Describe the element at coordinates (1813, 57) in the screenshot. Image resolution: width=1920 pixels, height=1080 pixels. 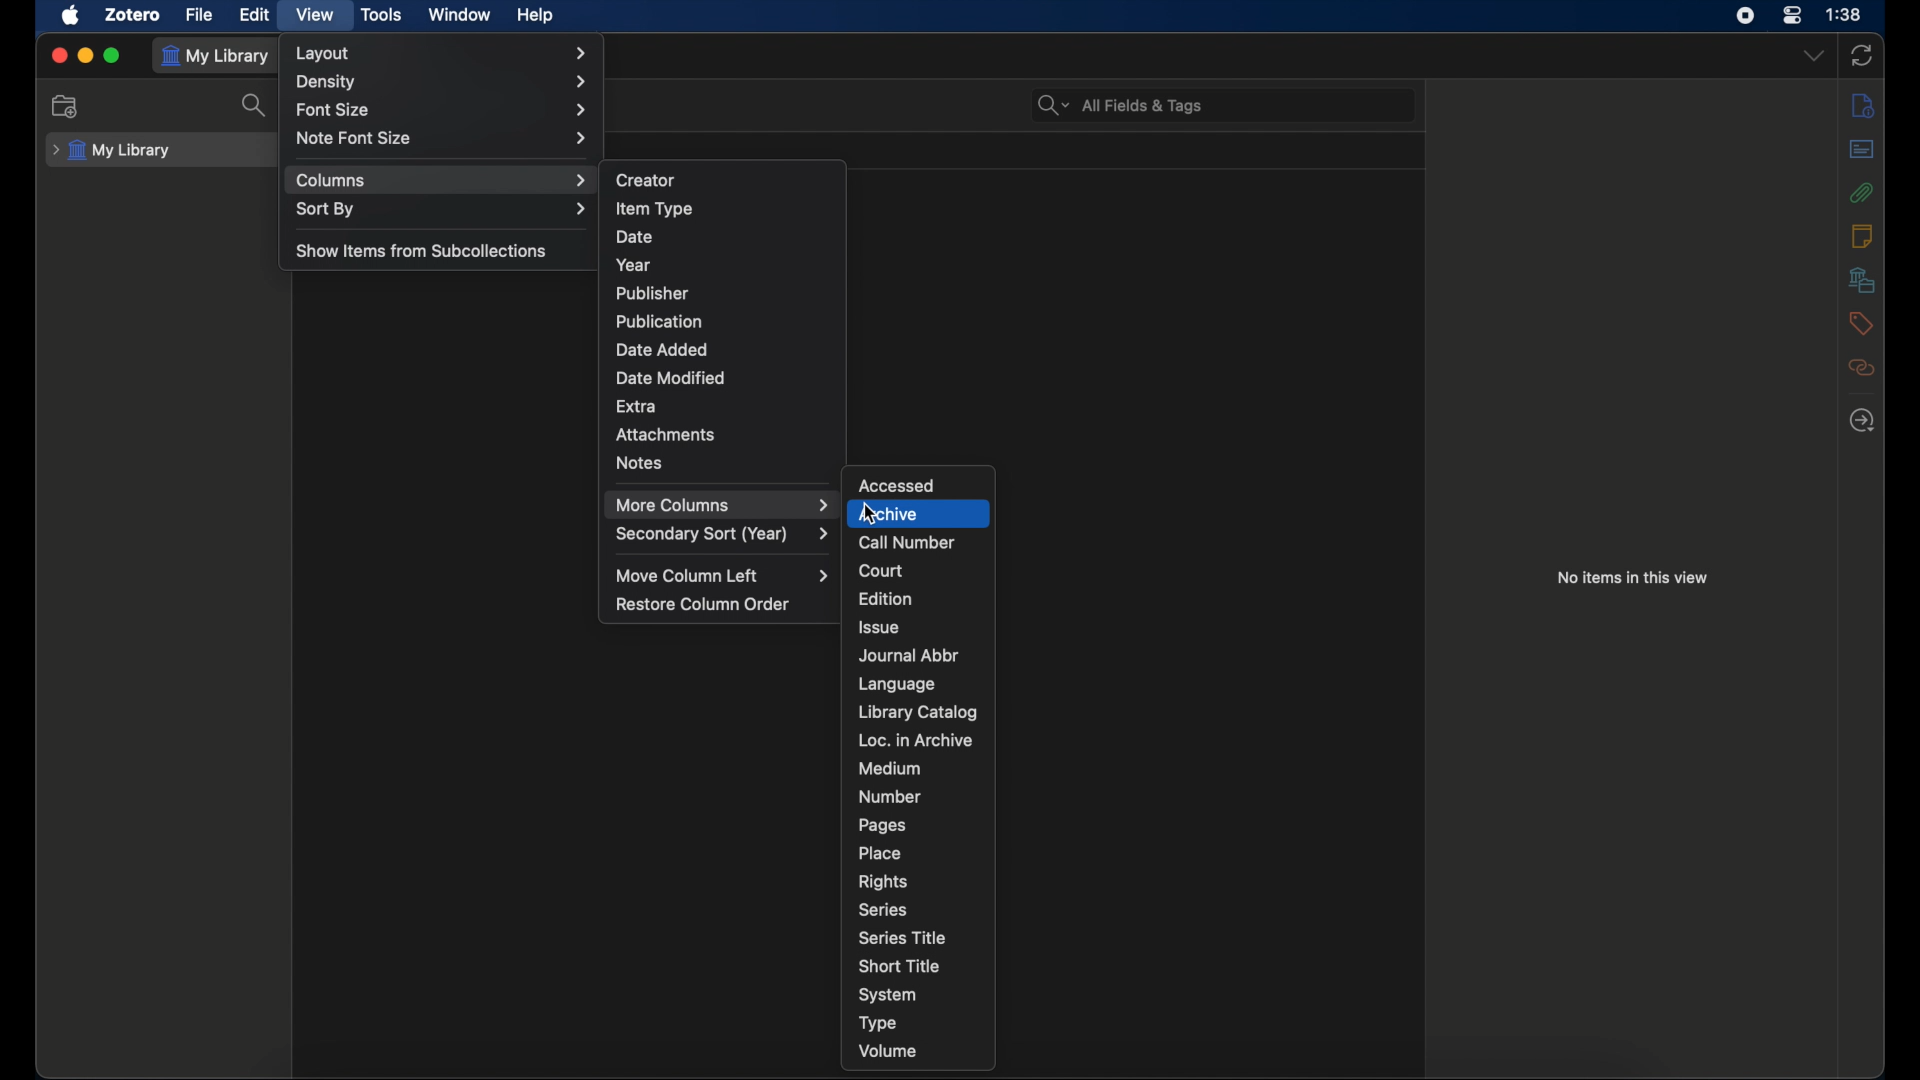
I see `dropdown` at that location.